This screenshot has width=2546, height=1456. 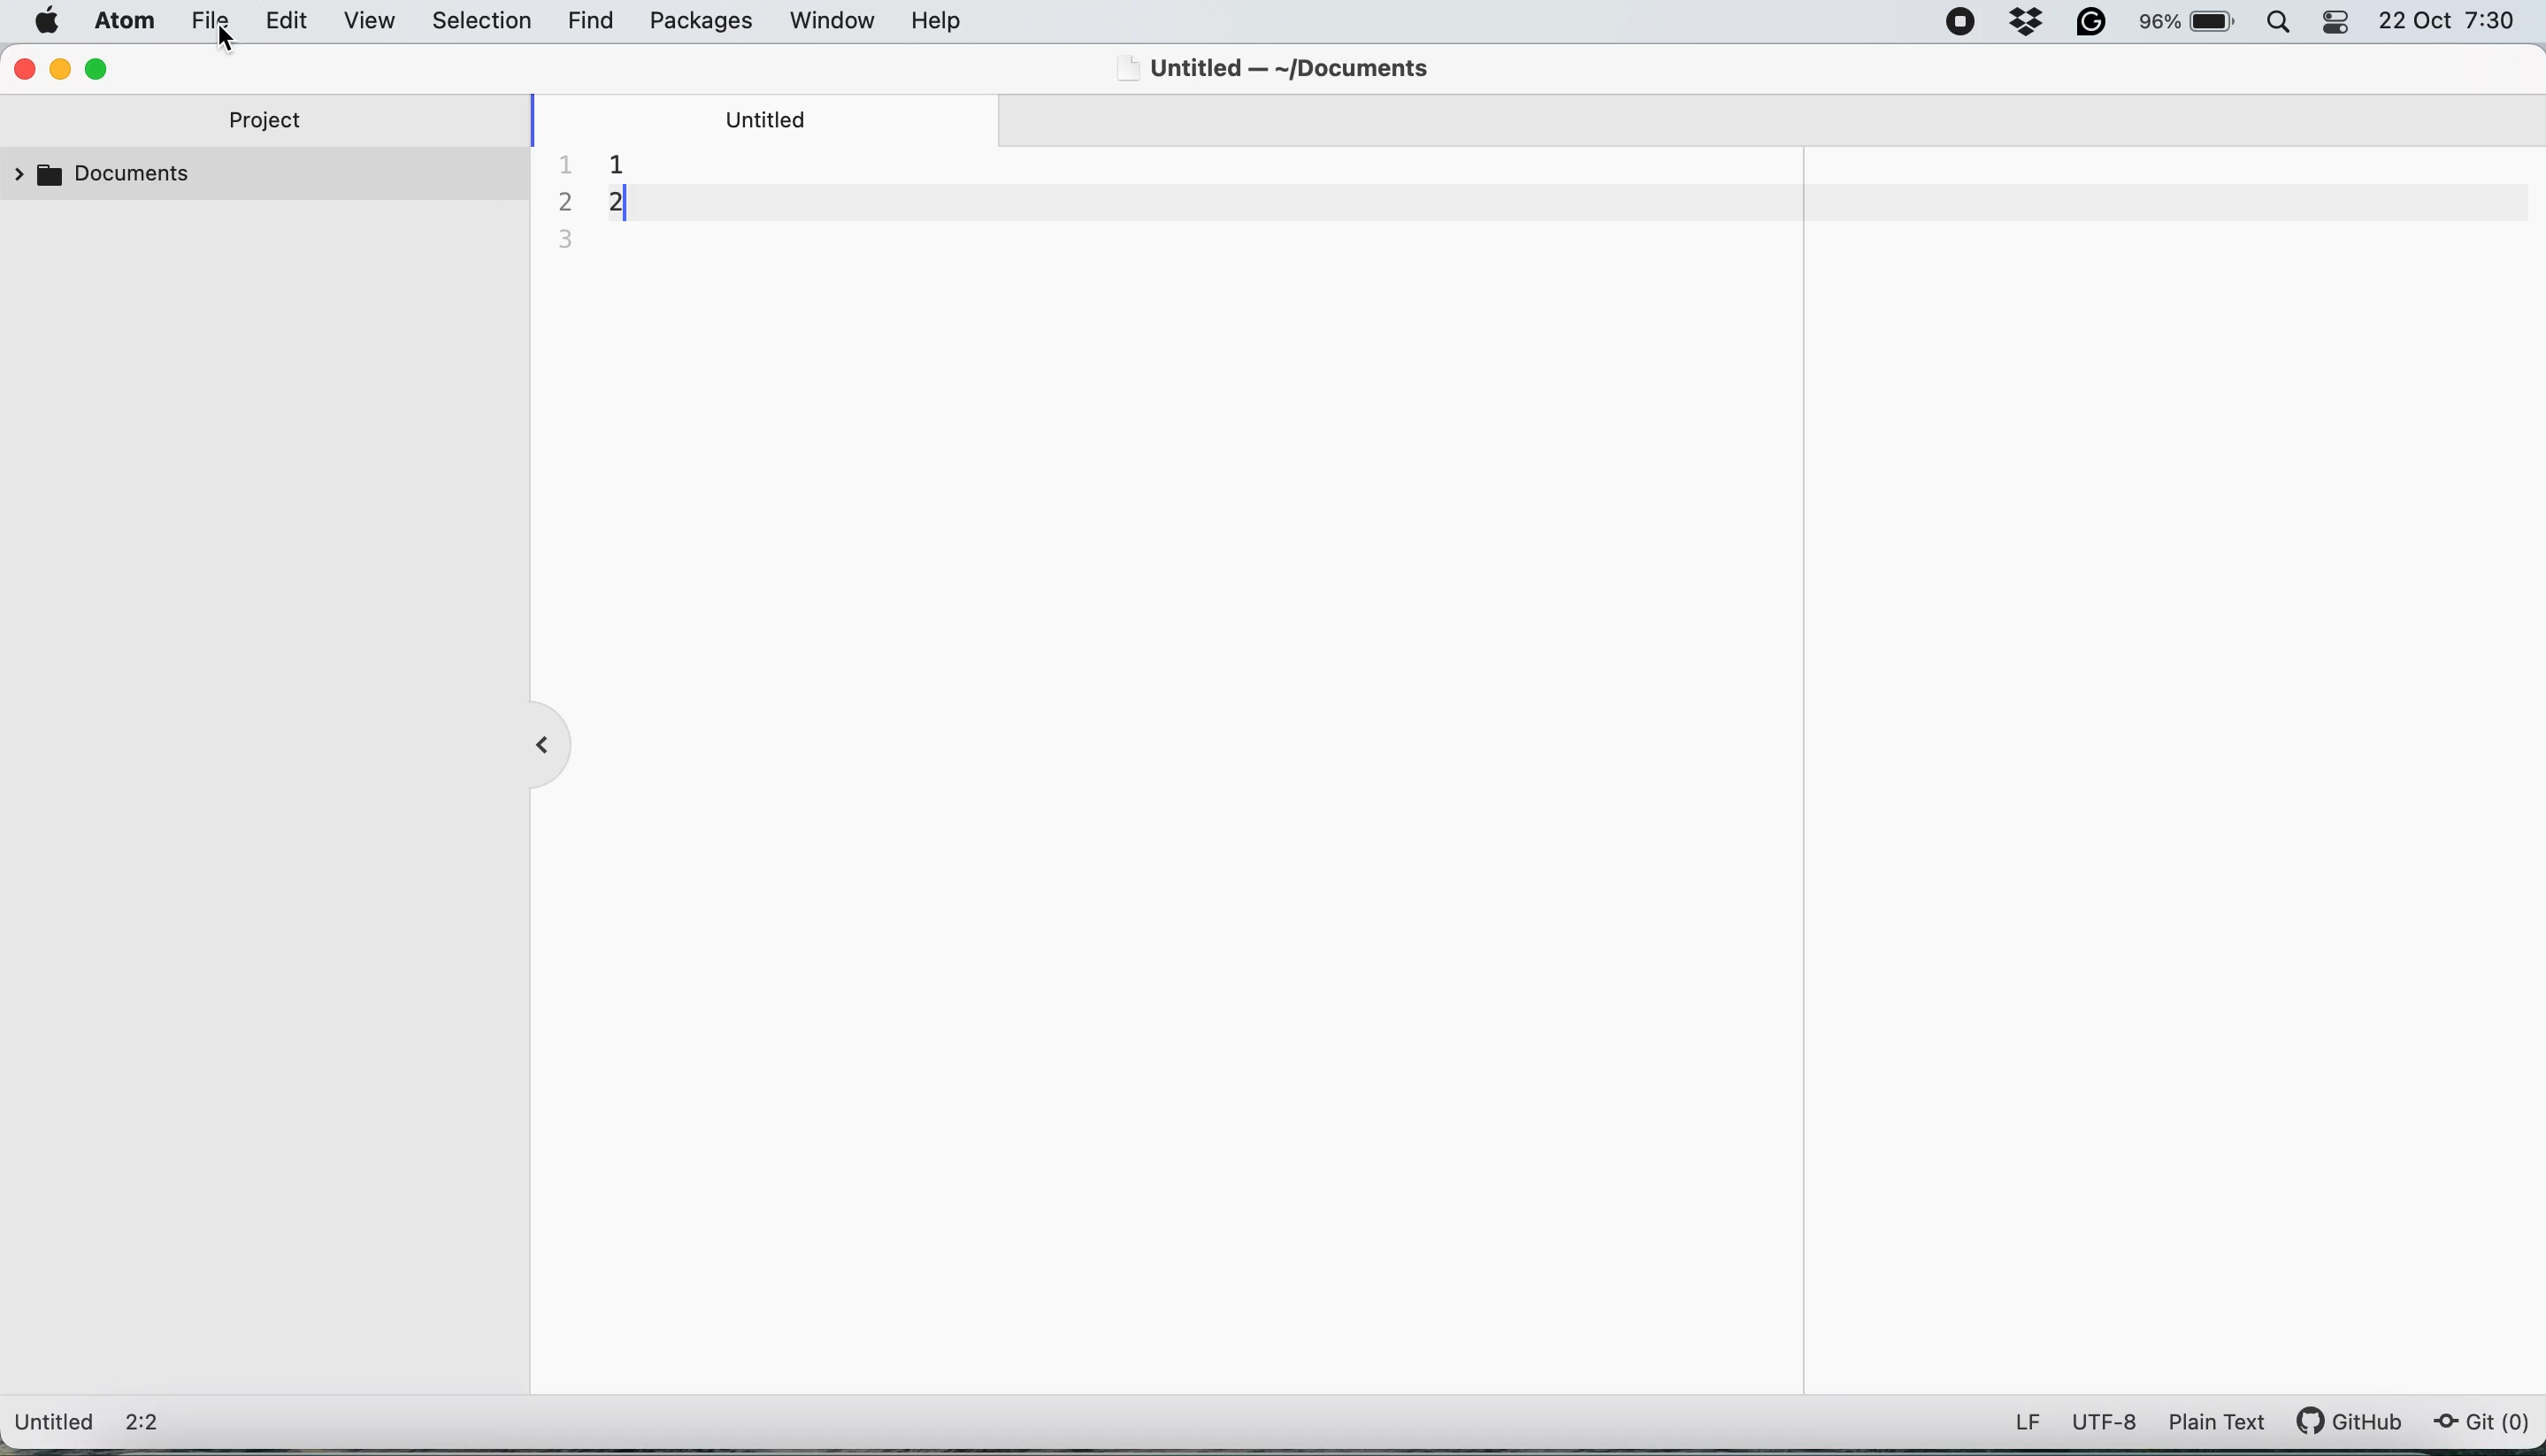 What do you see at coordinates (374, 19) in the screenshot?
I see `view` at bounding box center [374, 19].